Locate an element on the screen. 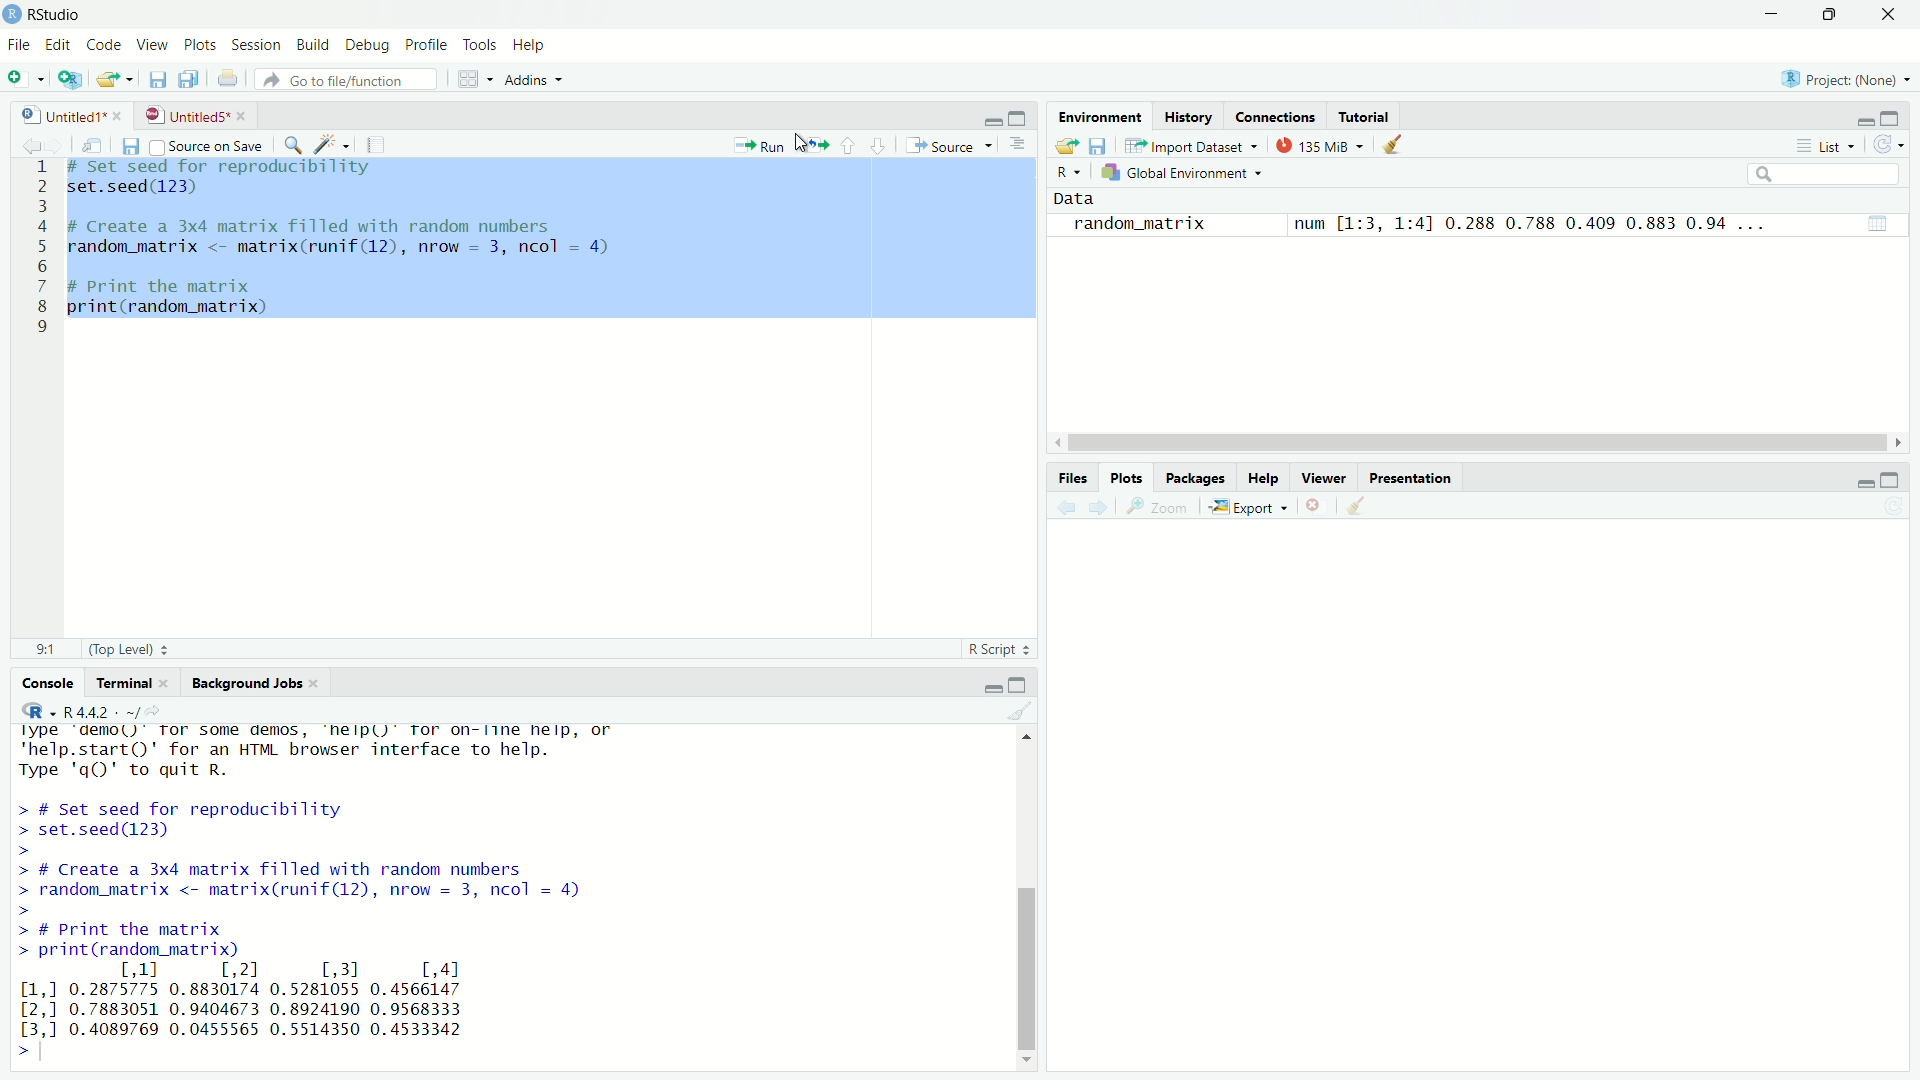 This screenshot has height=1080, width=1920. Addins + is located at coordinates (532, 79).